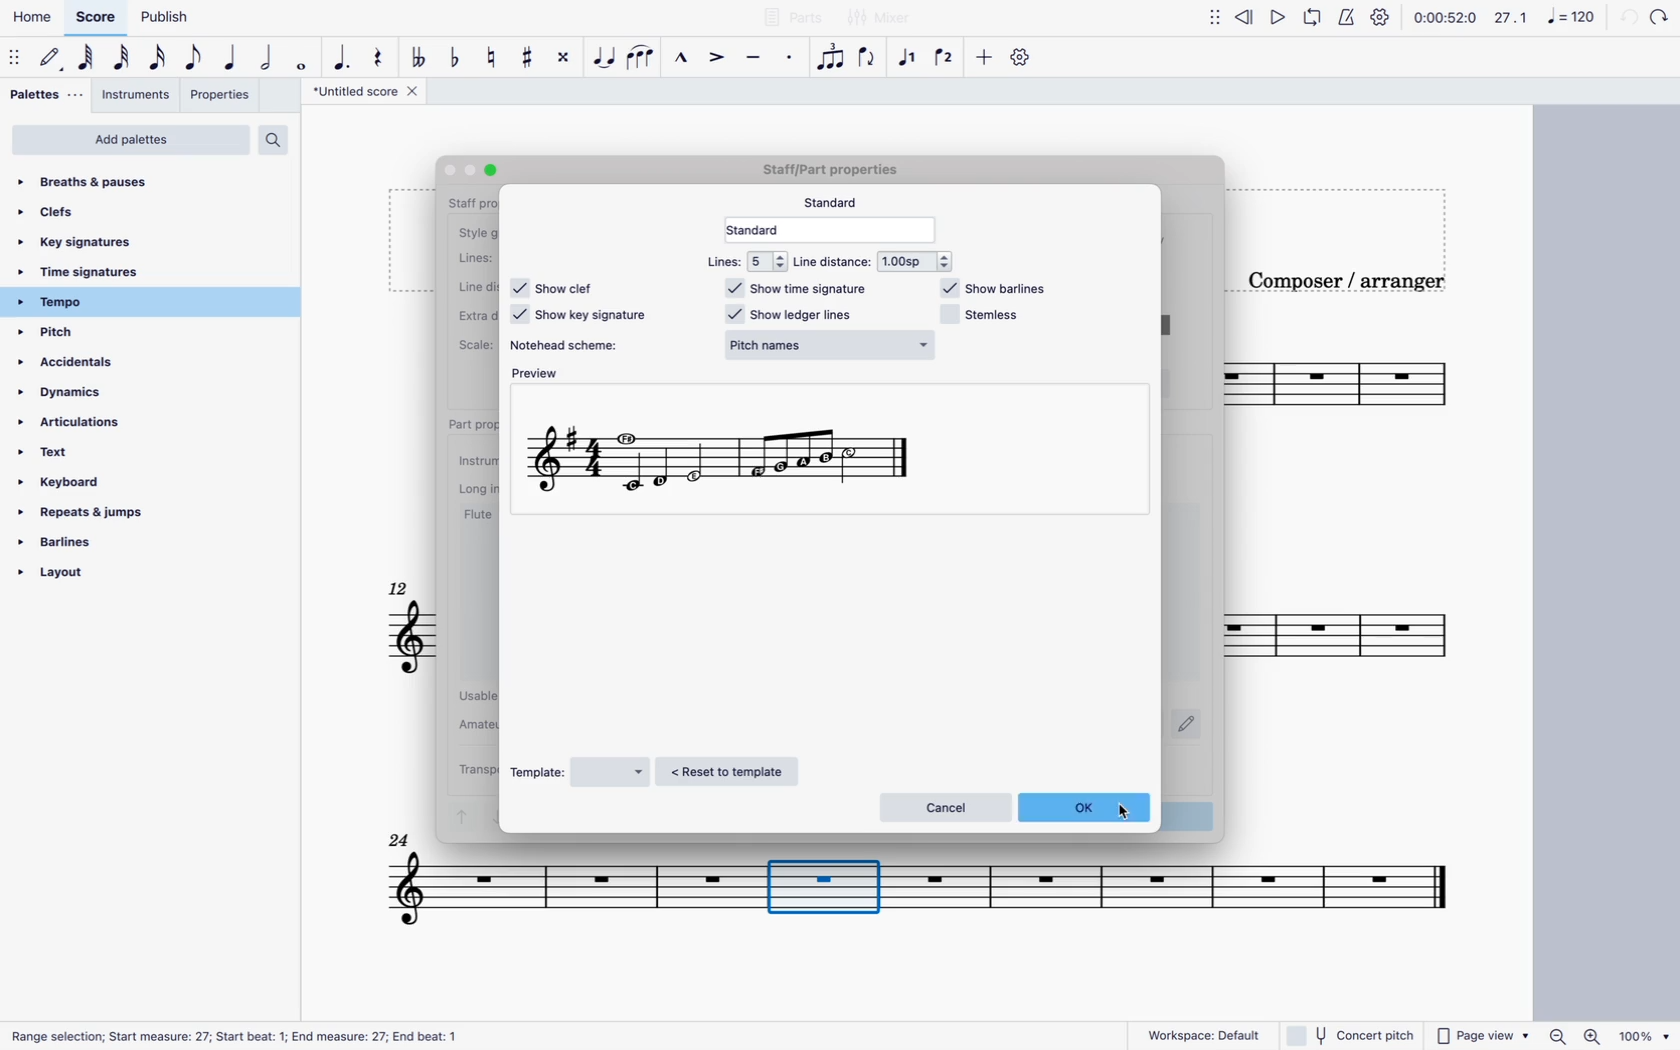 Image resolution: width=1680 pixels, height=1050 pixels. I want to click on full note, so click(302, 58).